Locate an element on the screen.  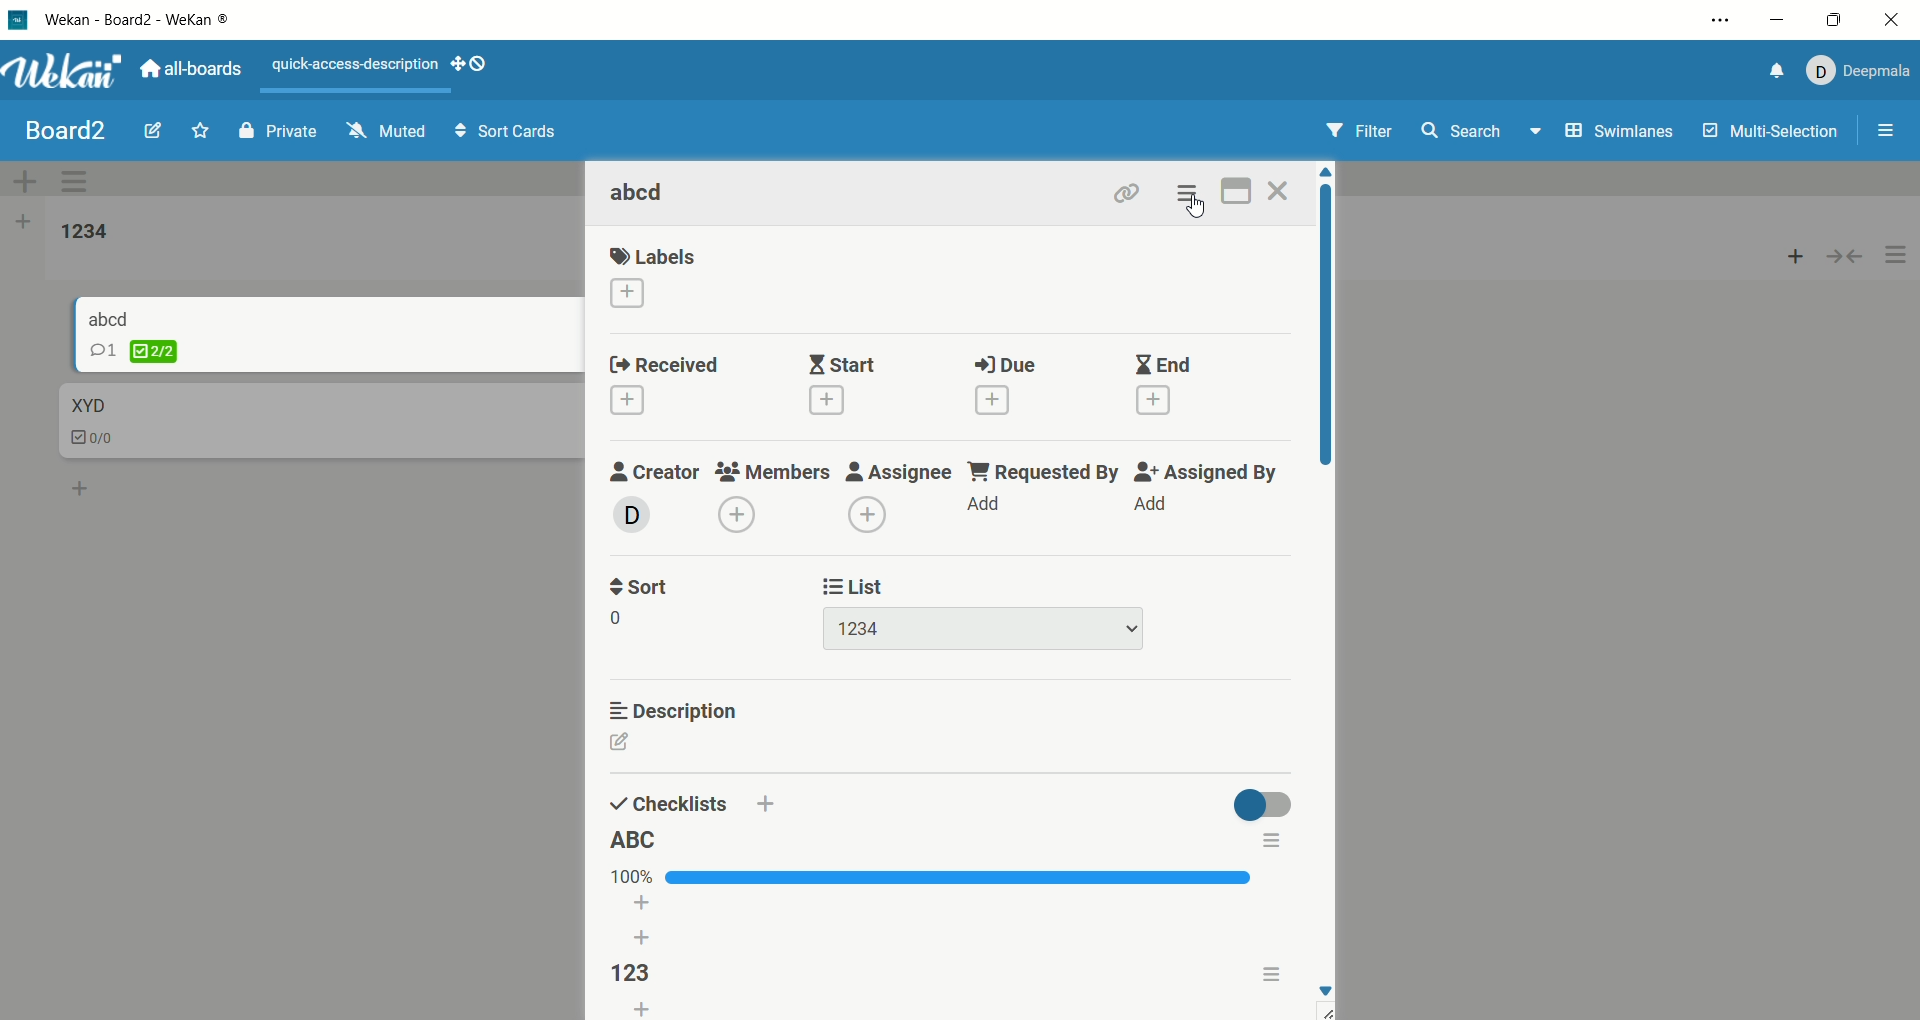
card title is located at coordinates (644, 192).